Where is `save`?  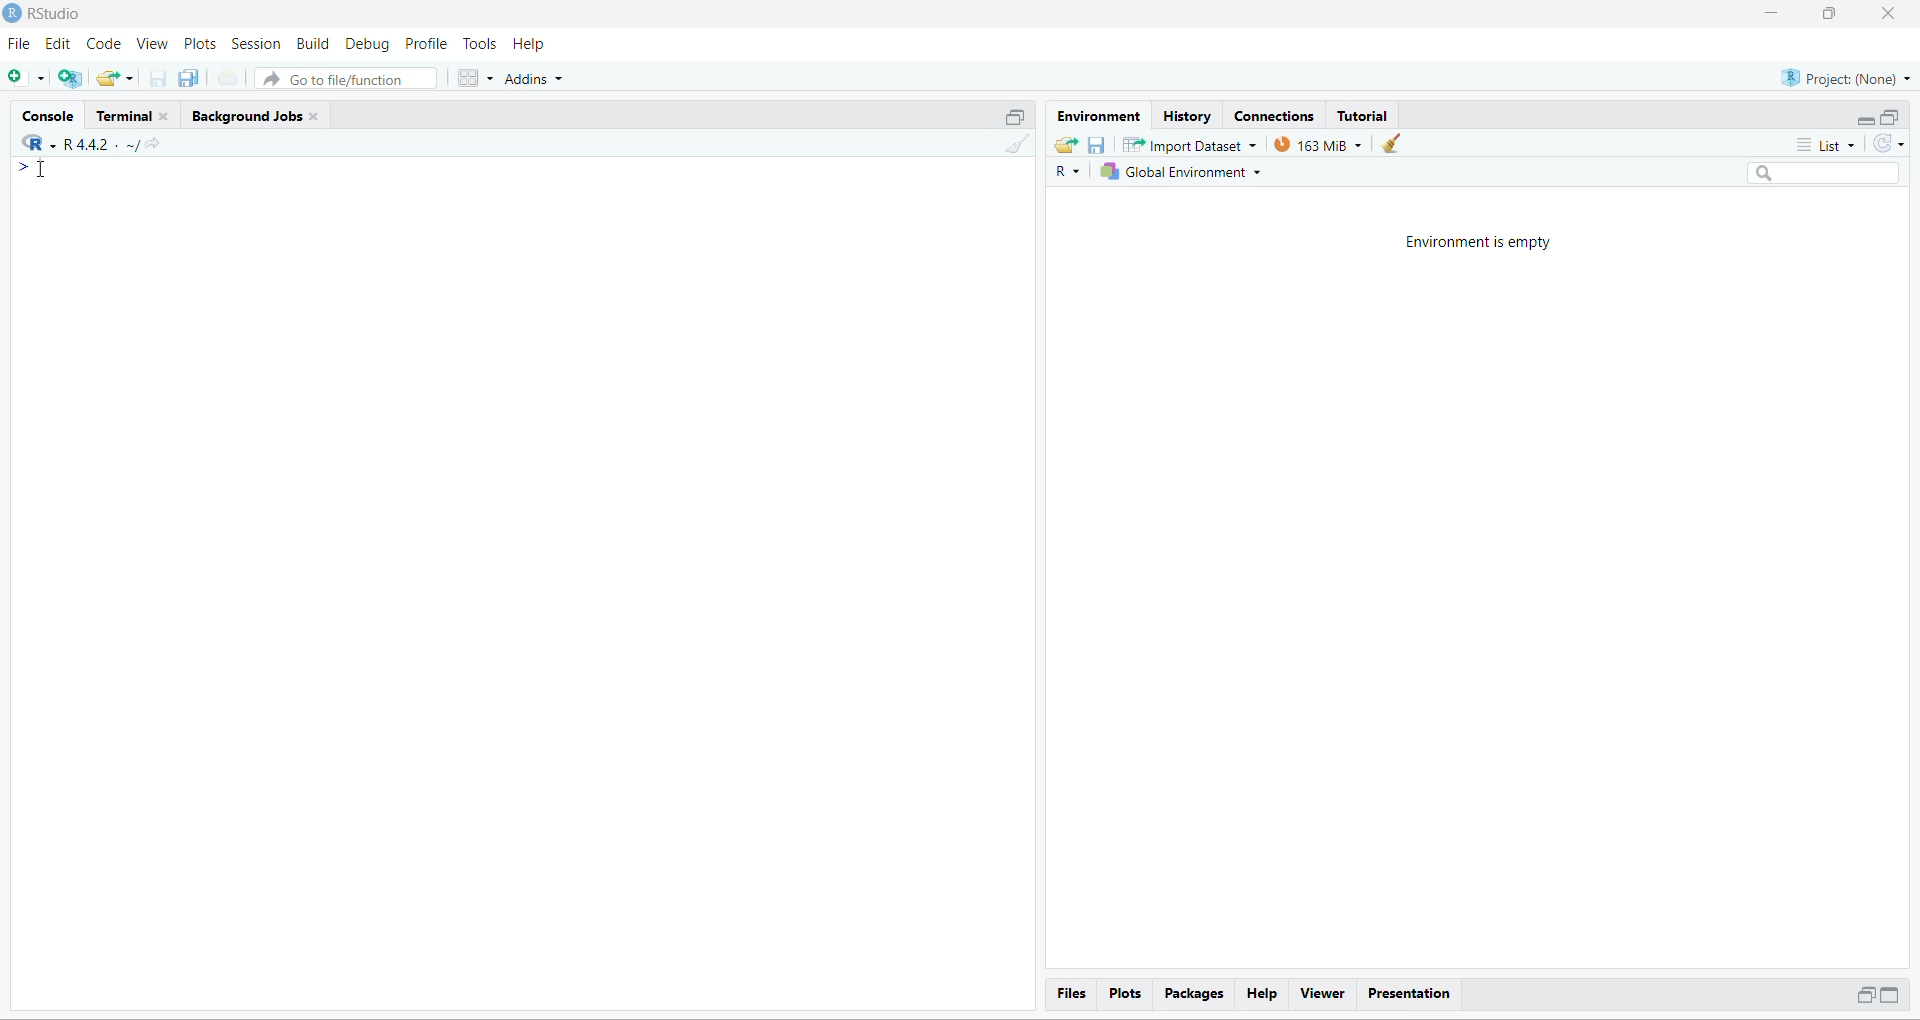 save is located at coordinates (1095, 145).